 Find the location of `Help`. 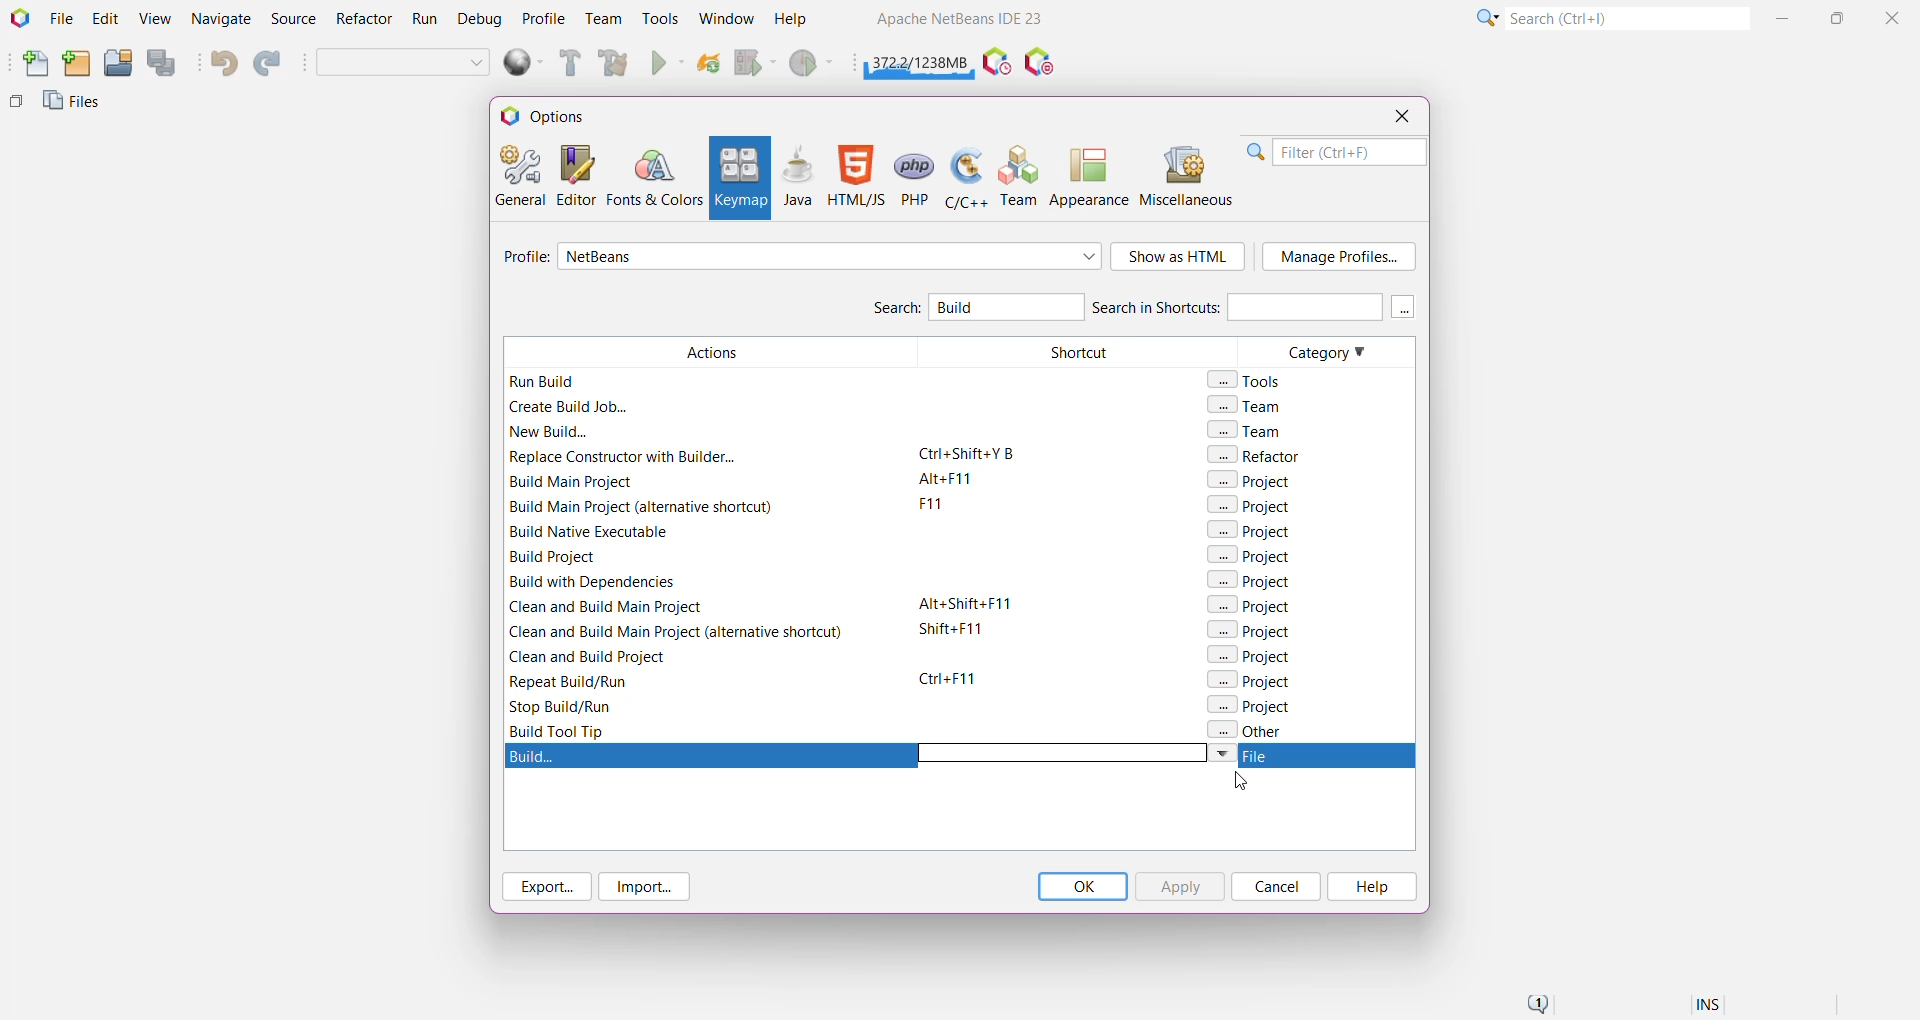

Help is located at coordinates (800, 21).